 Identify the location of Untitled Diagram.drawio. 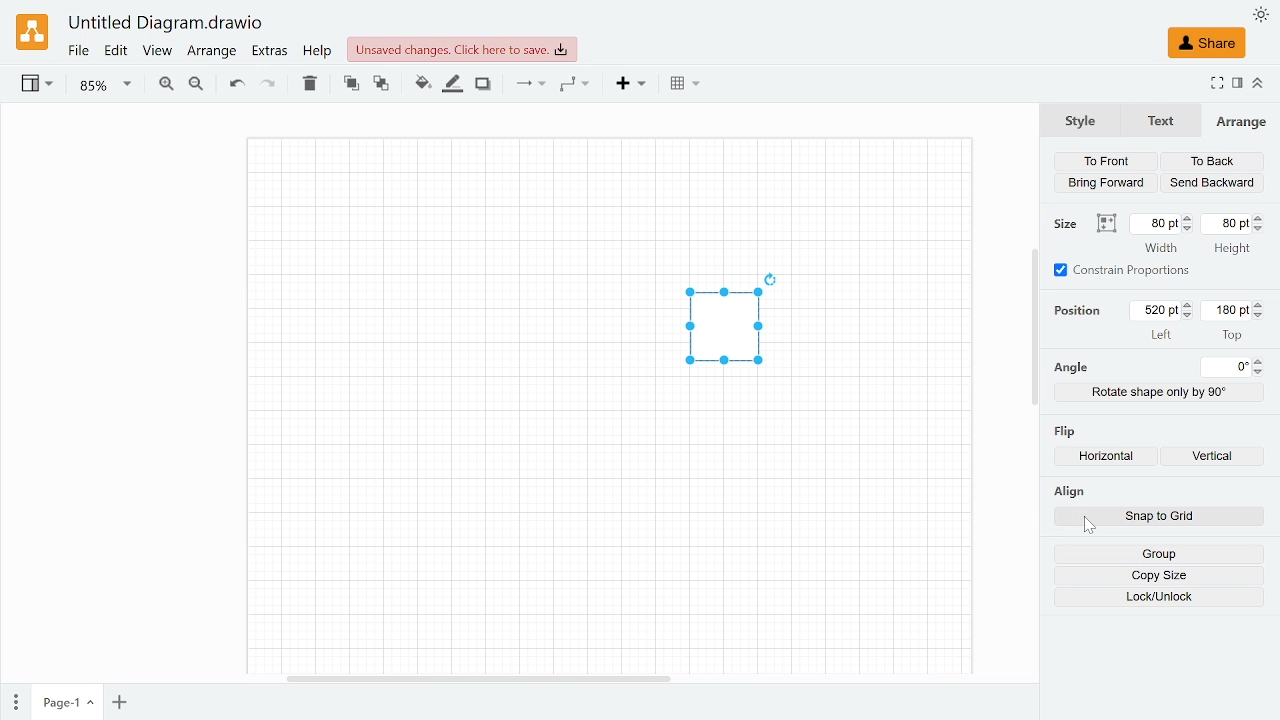
(166, 24).